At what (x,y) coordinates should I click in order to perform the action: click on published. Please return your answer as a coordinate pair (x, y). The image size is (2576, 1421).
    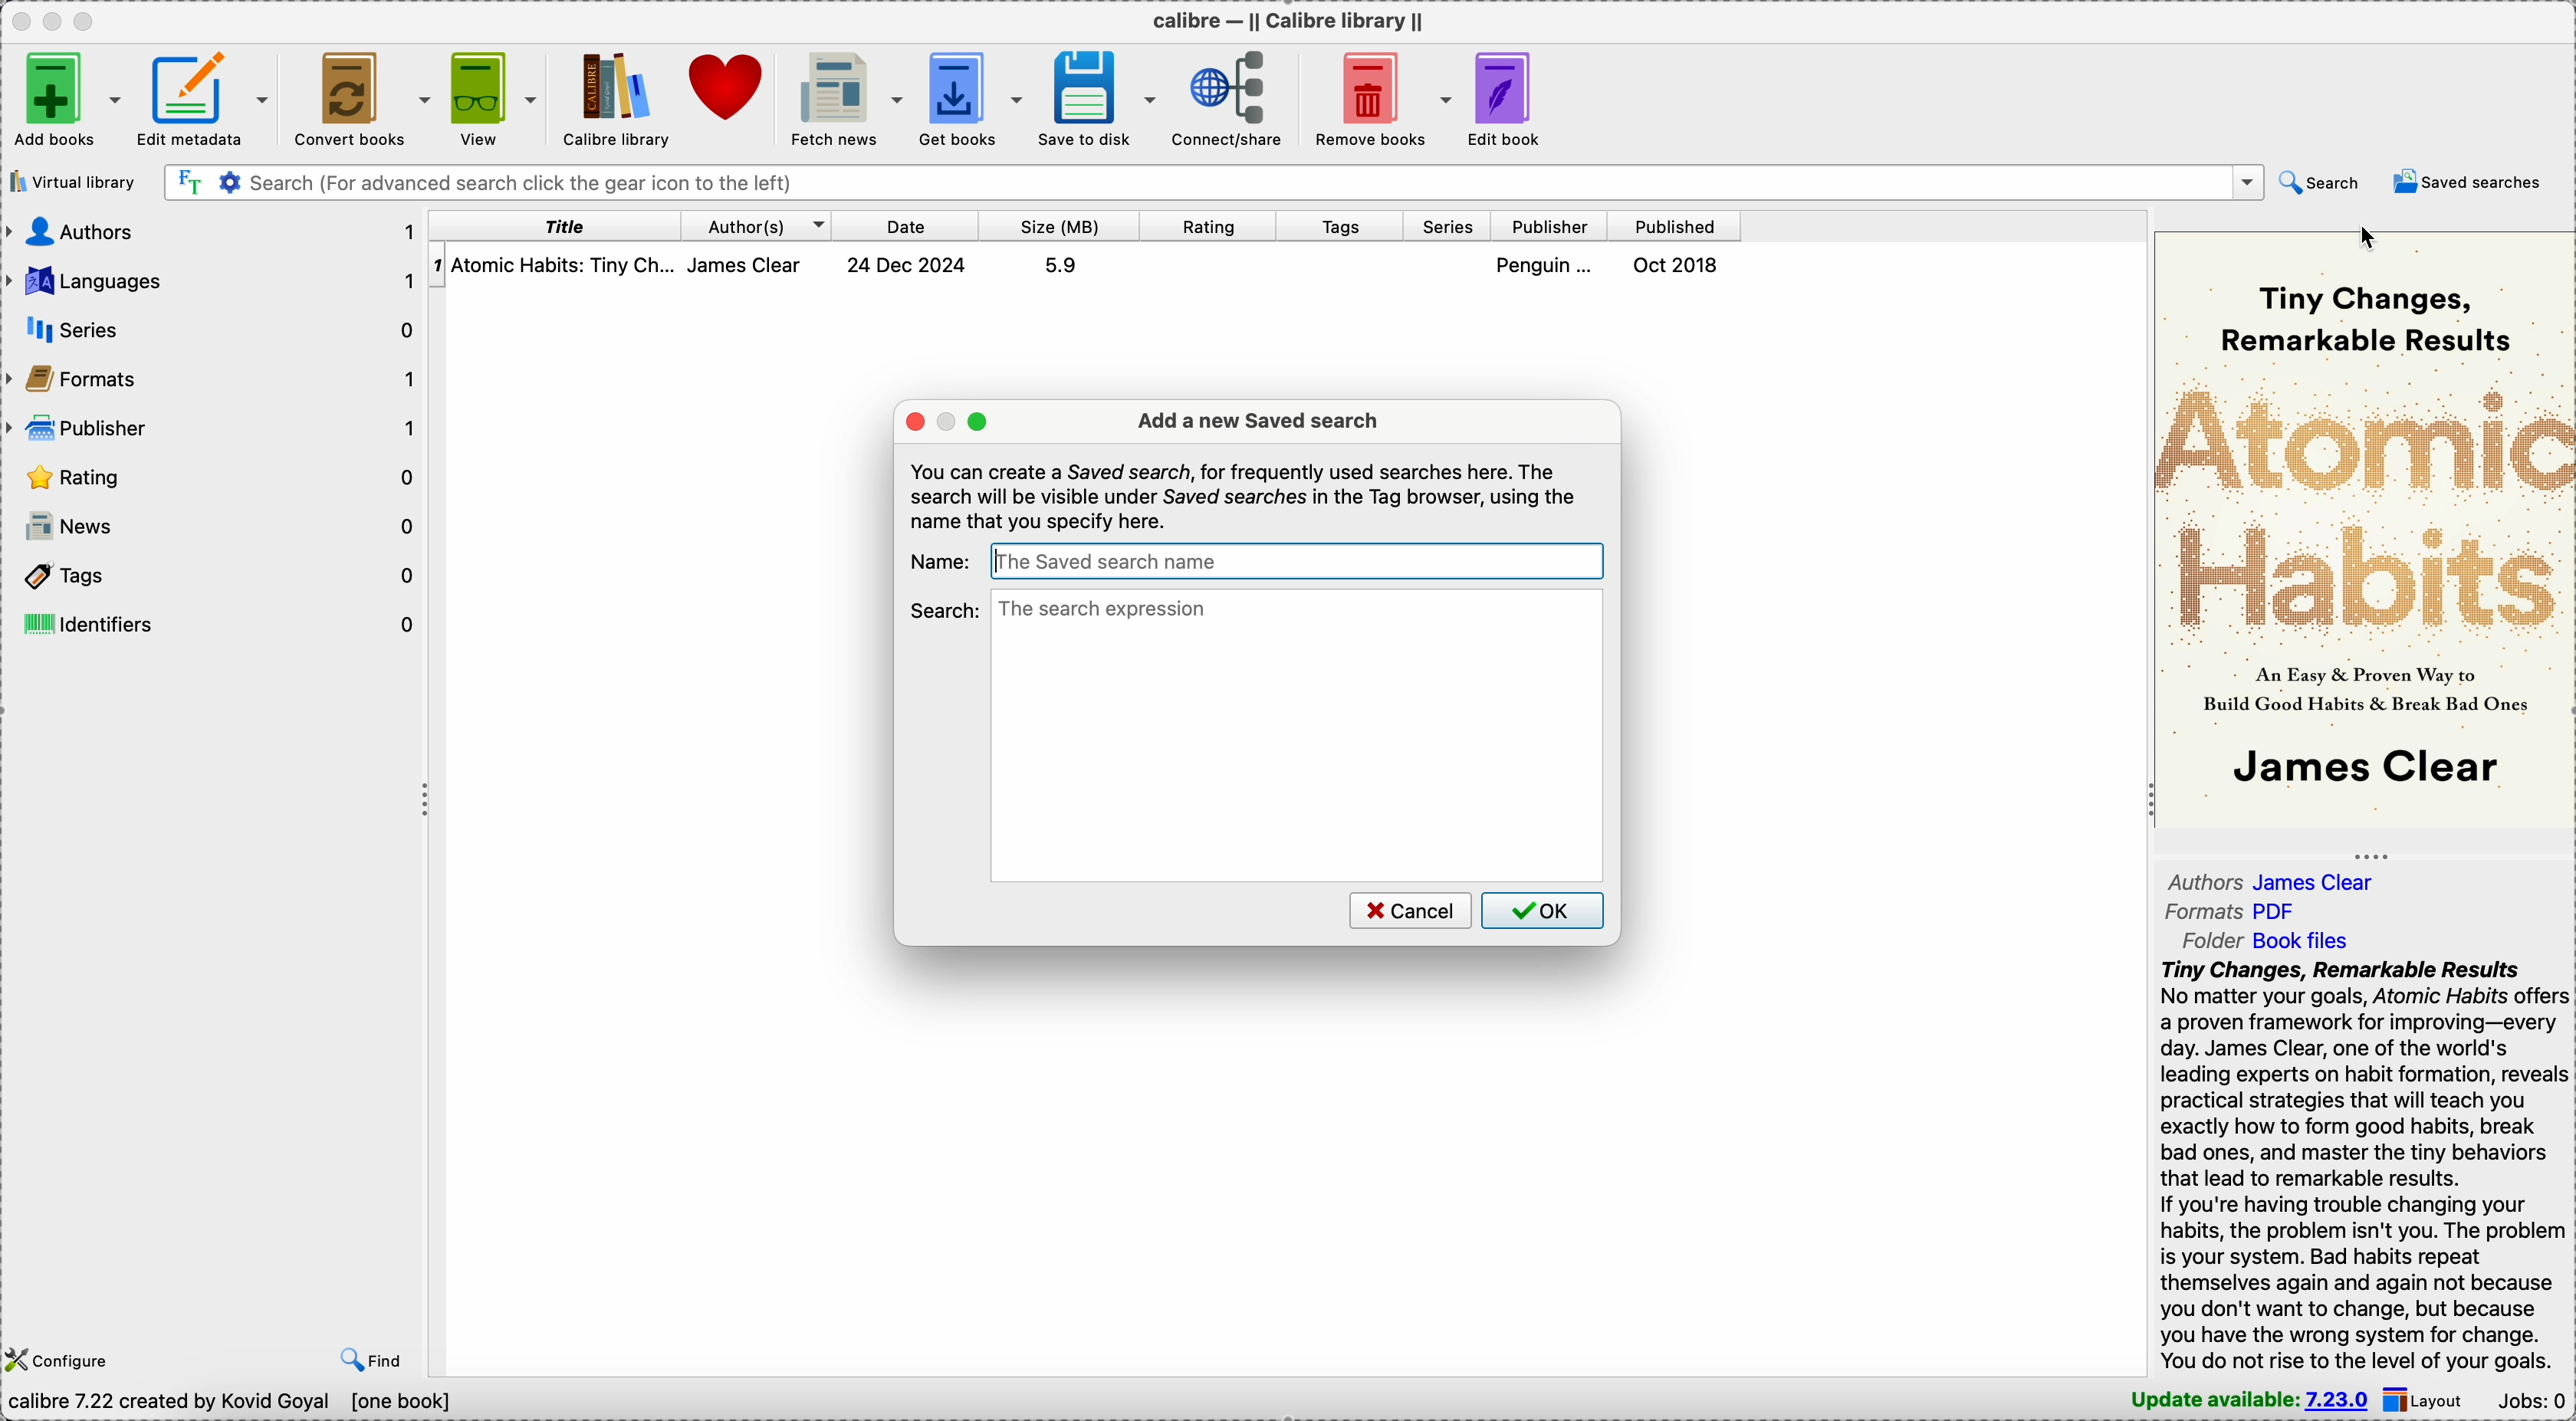
    Looking at the image, I should click on (1675, 226).